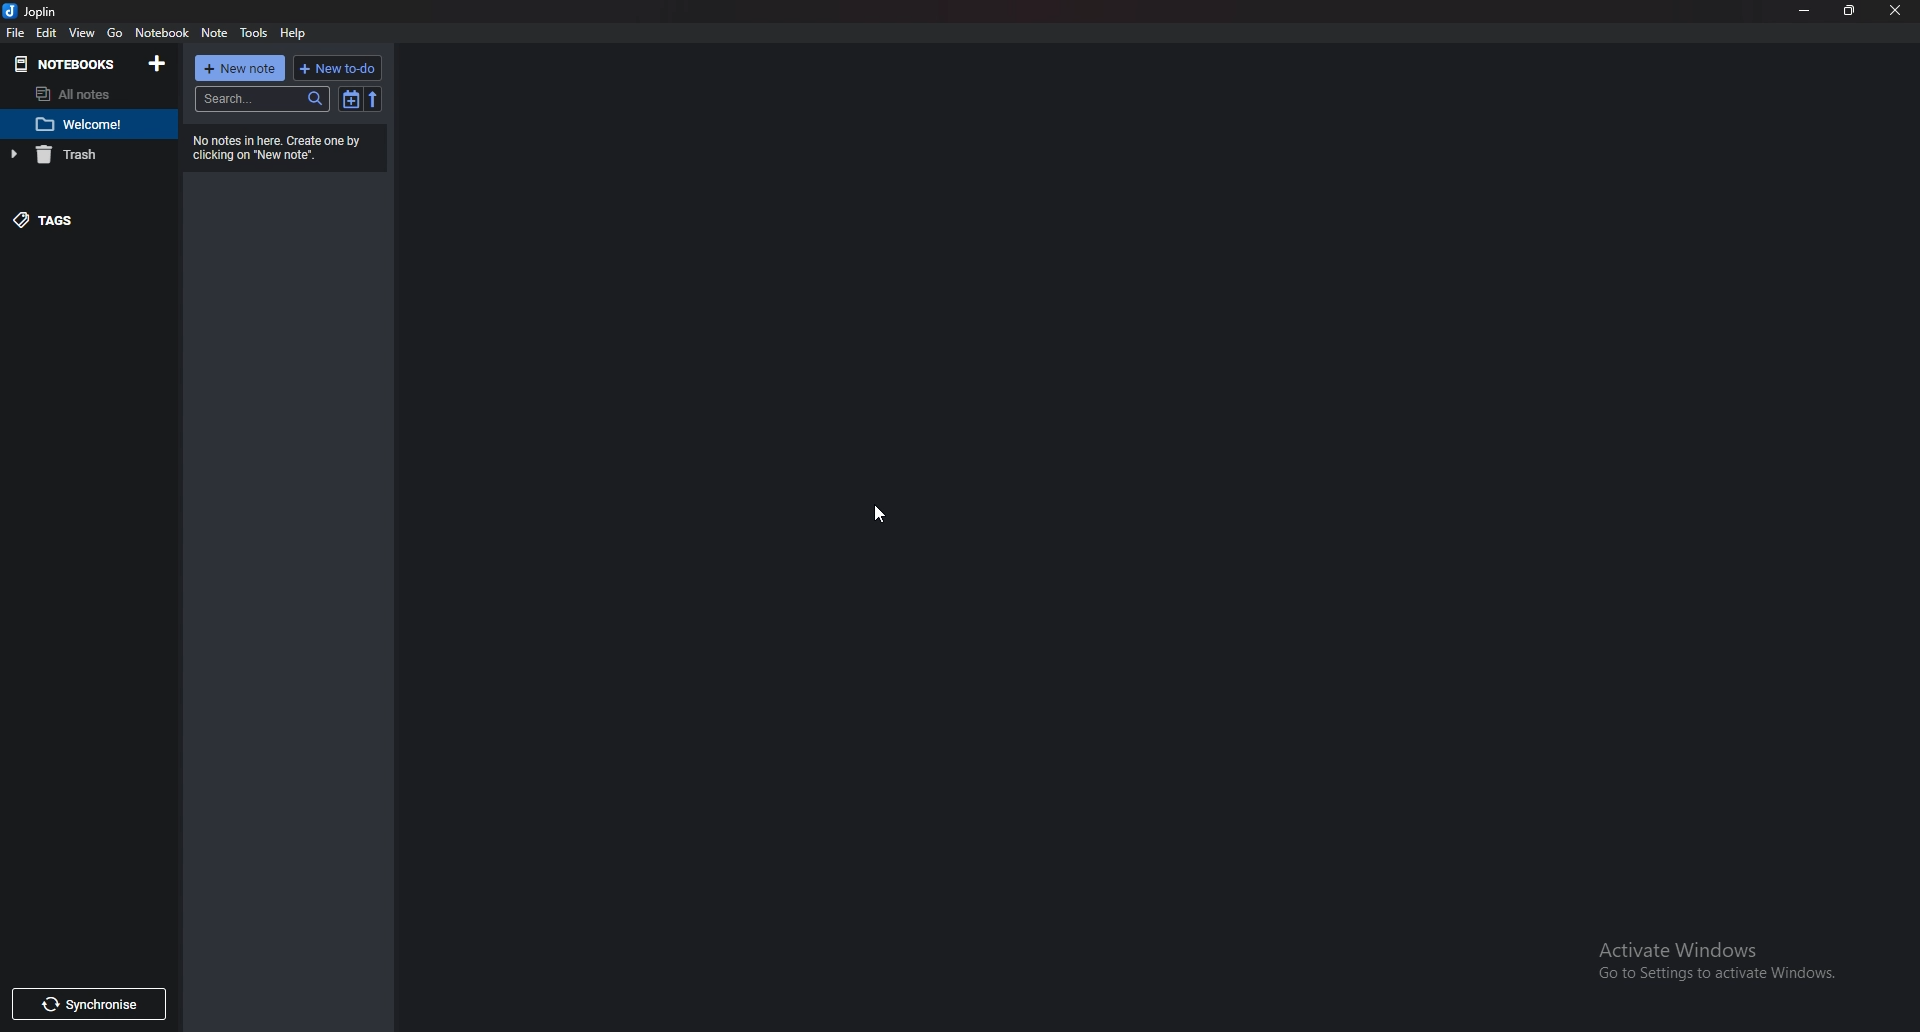  Describe the element at coordinates (340, 68) in the screenshot. I see `new todo` at that location.